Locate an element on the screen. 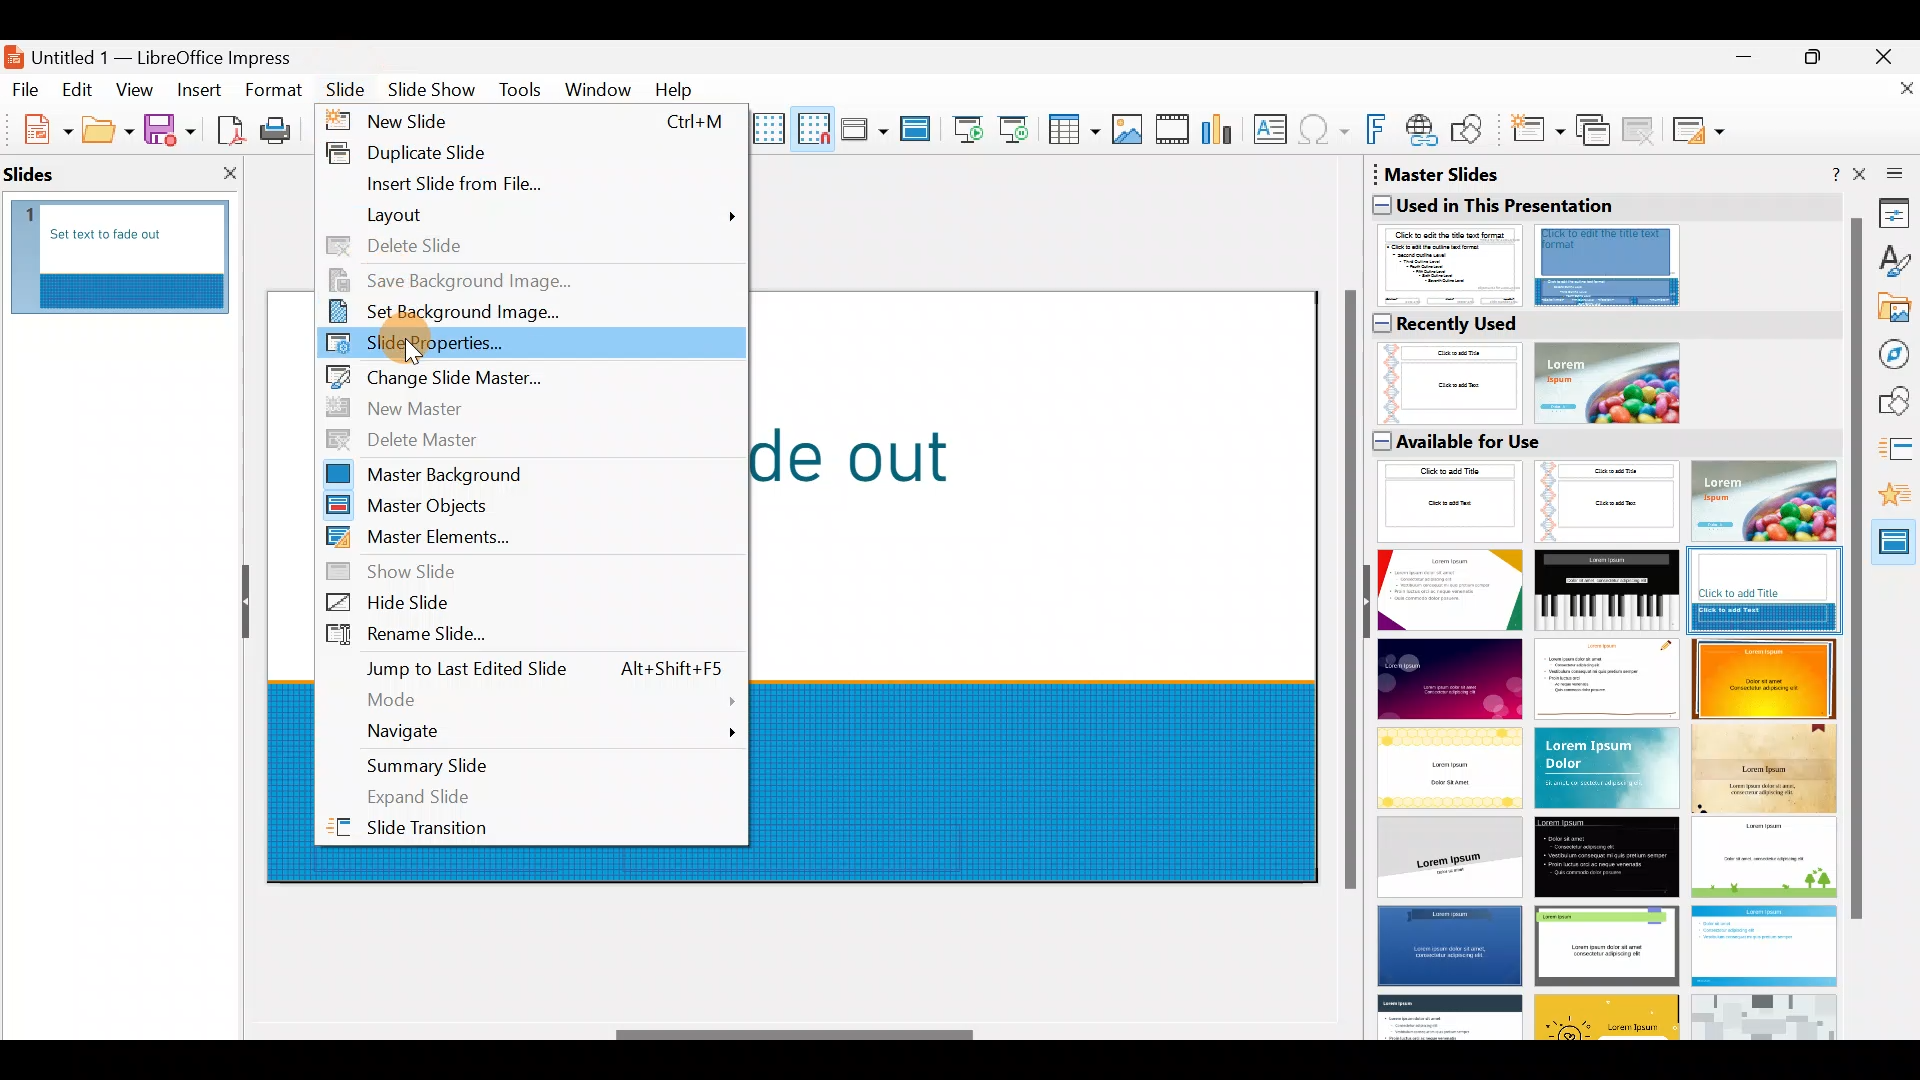 Image resolution: width=1920 pixels, height=1080 pixels. Master slides used in this presentation is located at coordinates (1601, 235).